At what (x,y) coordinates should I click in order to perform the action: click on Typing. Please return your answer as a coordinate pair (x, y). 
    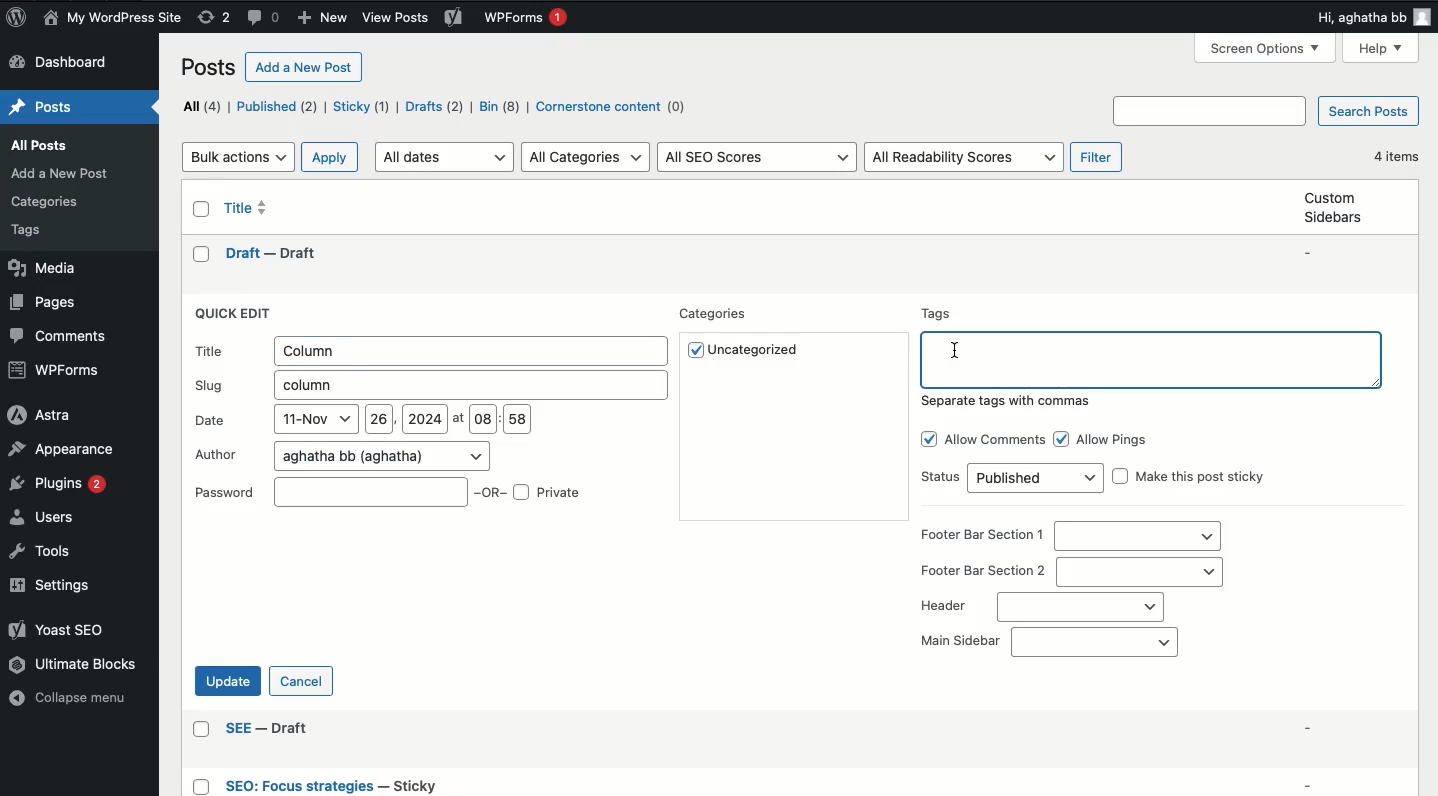
    Looking at the image, I should click on (954, 352).